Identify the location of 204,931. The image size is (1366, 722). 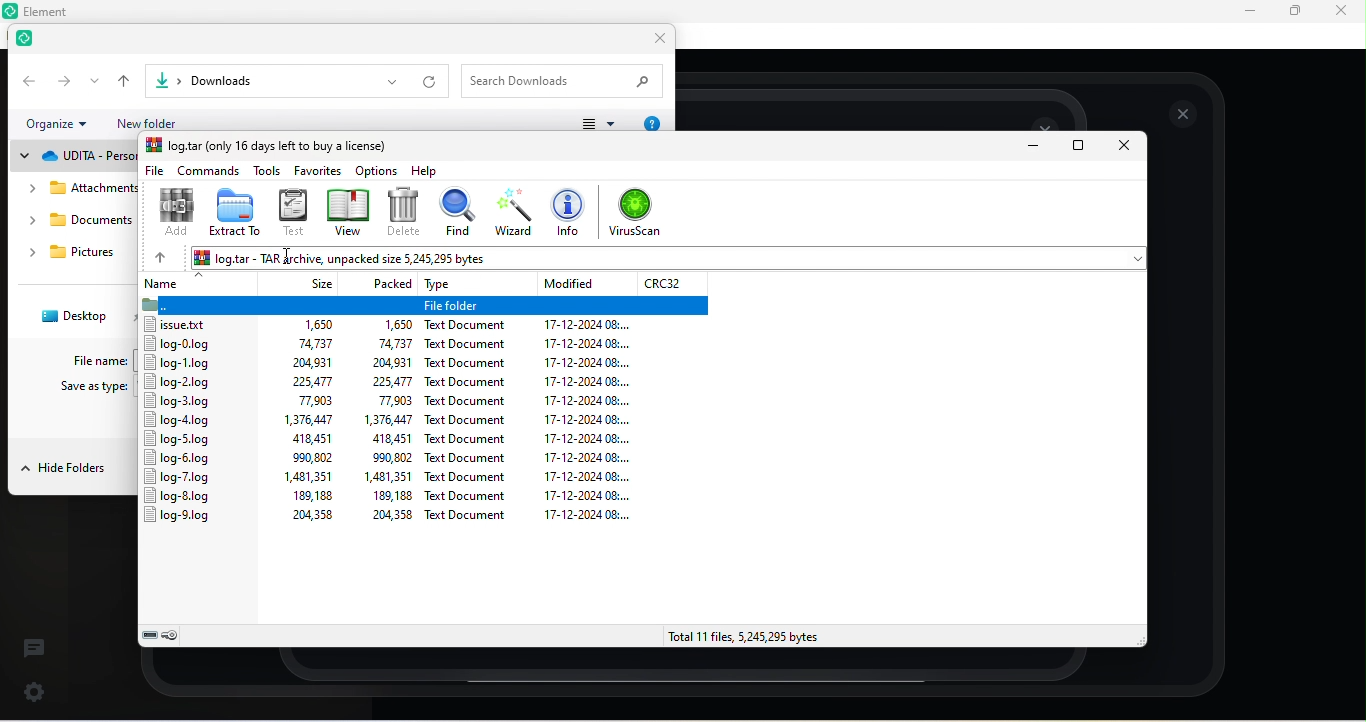
(392, 364).